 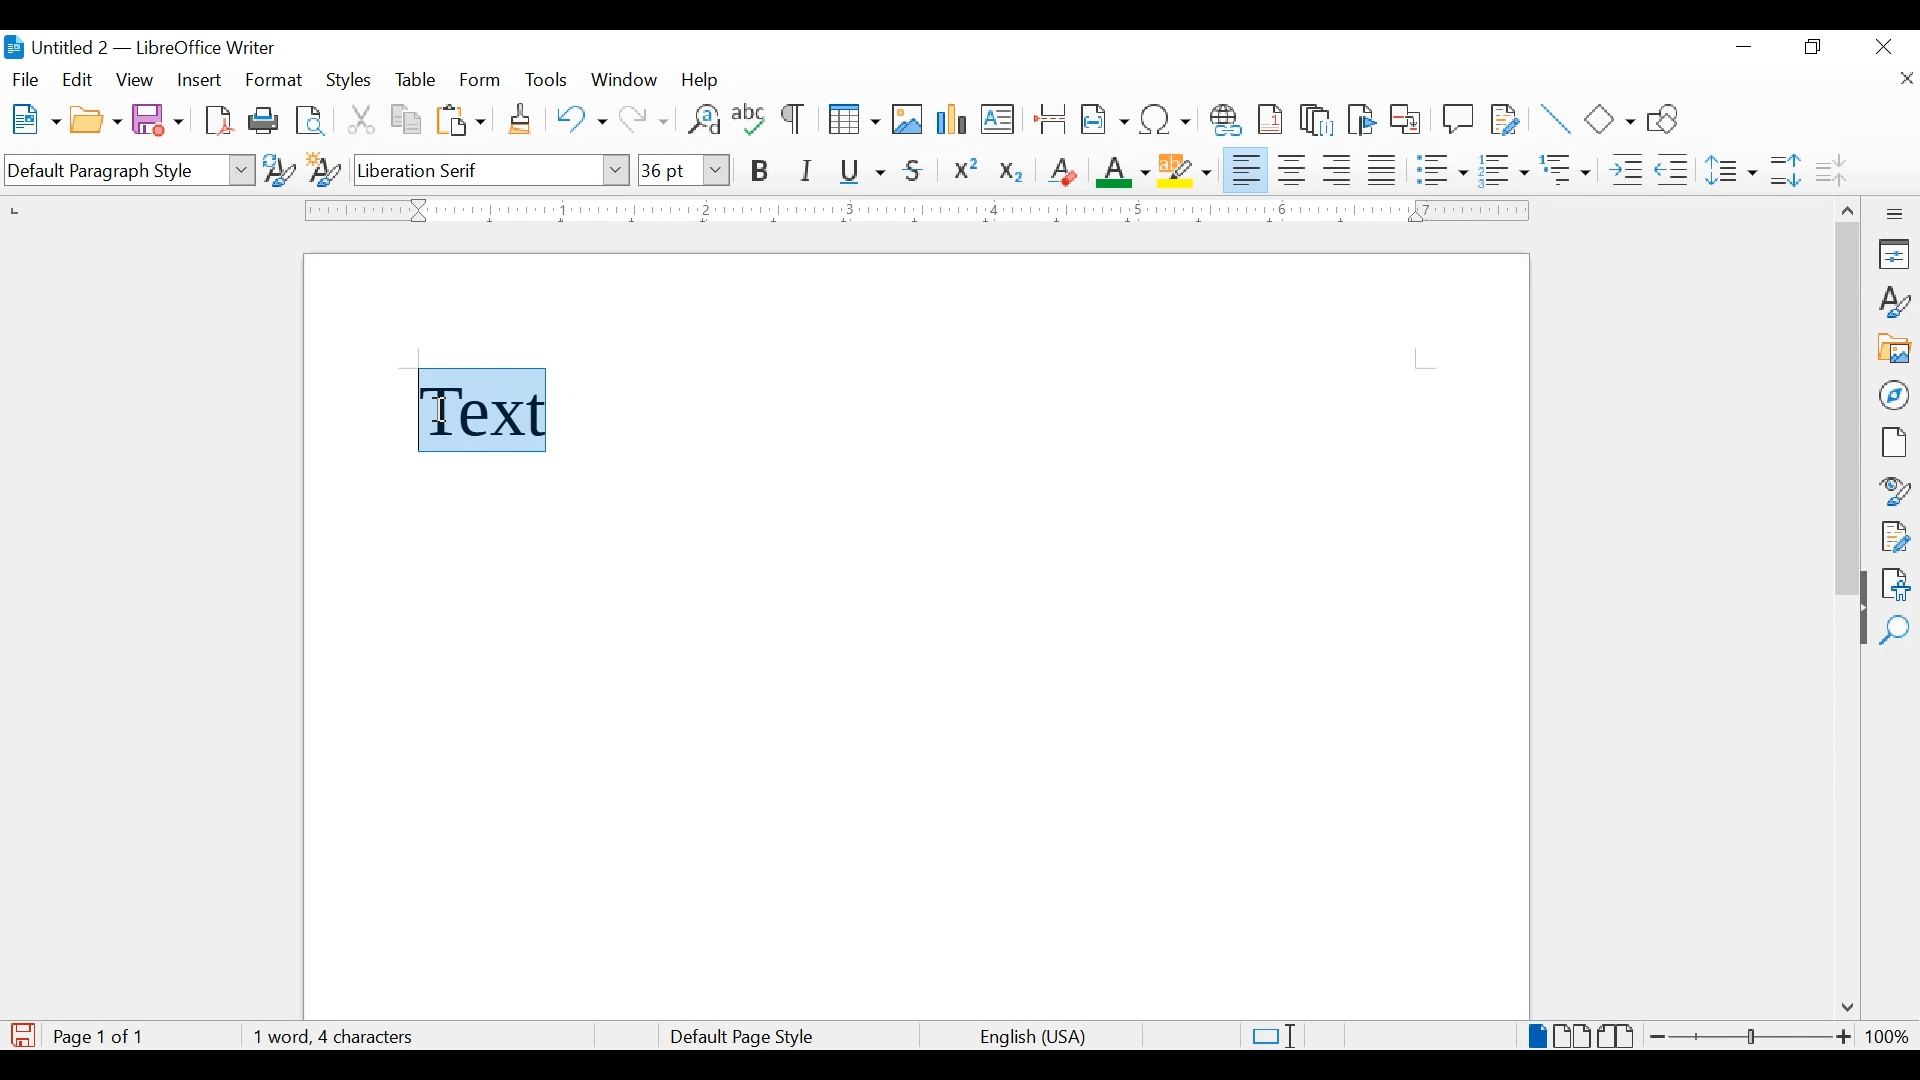 I want to click on new style from selection, so click(x=325, y=166).